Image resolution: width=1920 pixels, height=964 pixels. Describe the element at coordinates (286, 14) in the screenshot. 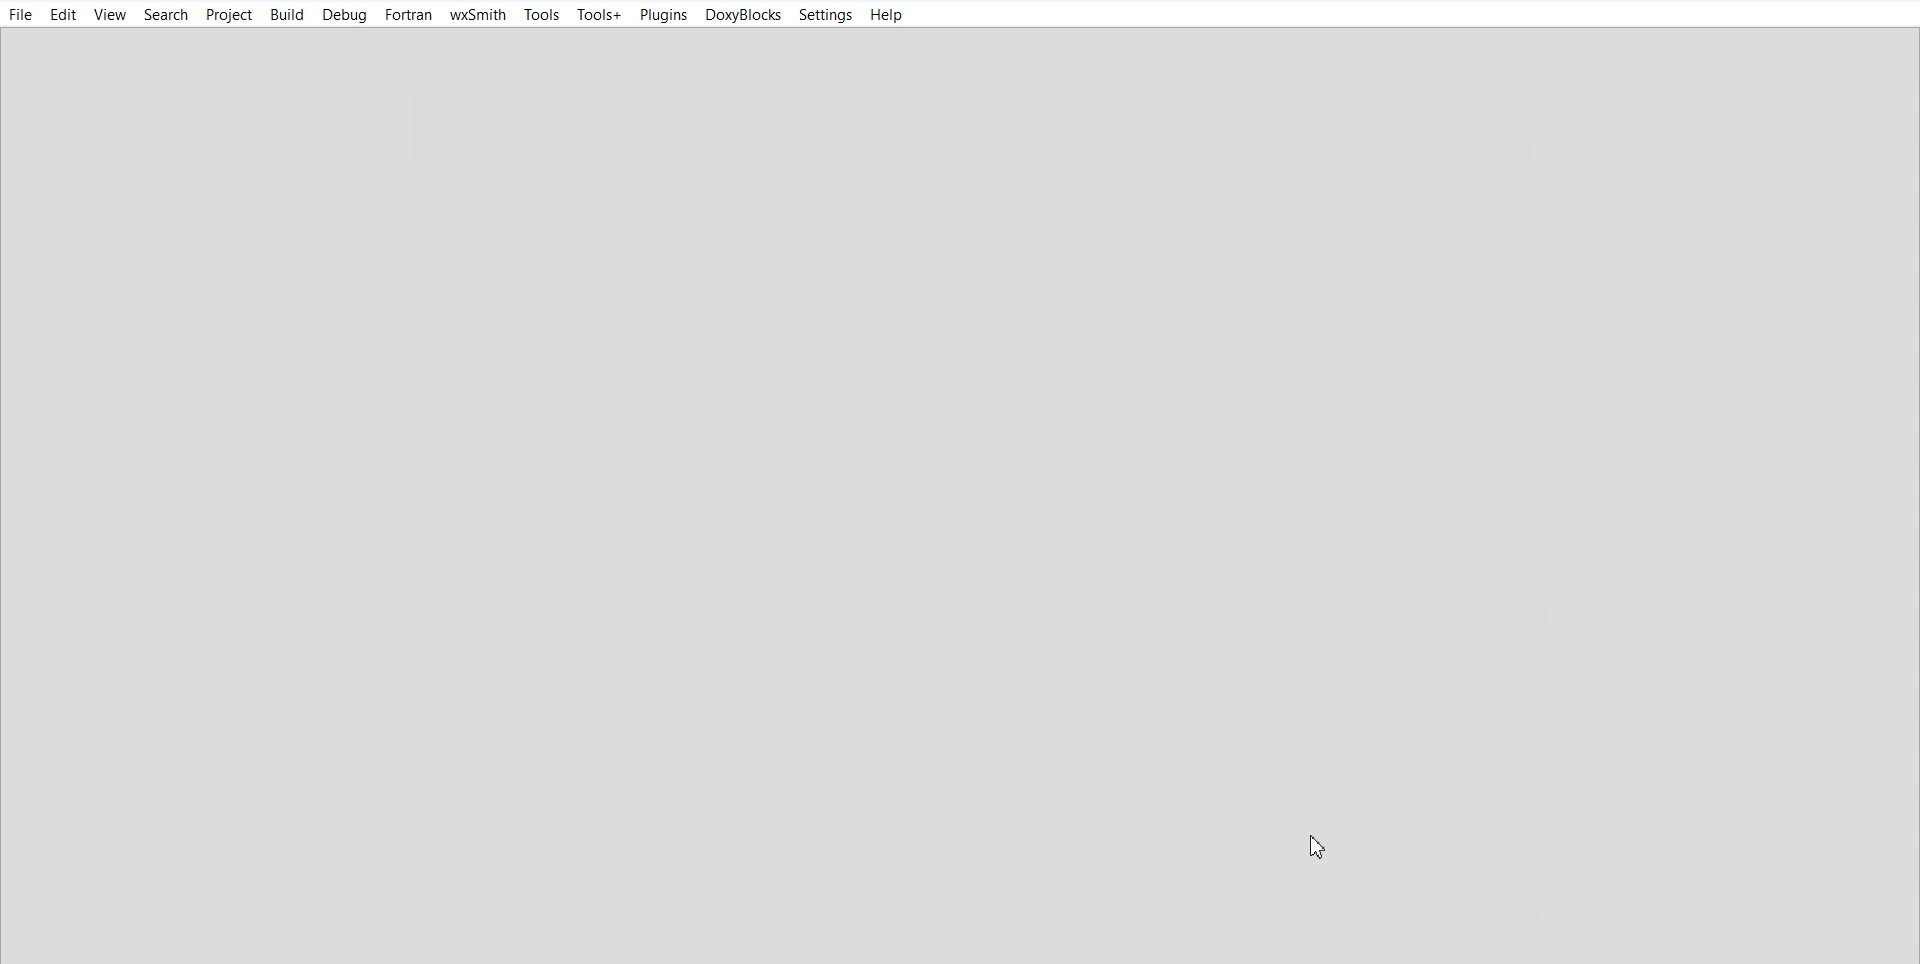

I see `Build` at that location.